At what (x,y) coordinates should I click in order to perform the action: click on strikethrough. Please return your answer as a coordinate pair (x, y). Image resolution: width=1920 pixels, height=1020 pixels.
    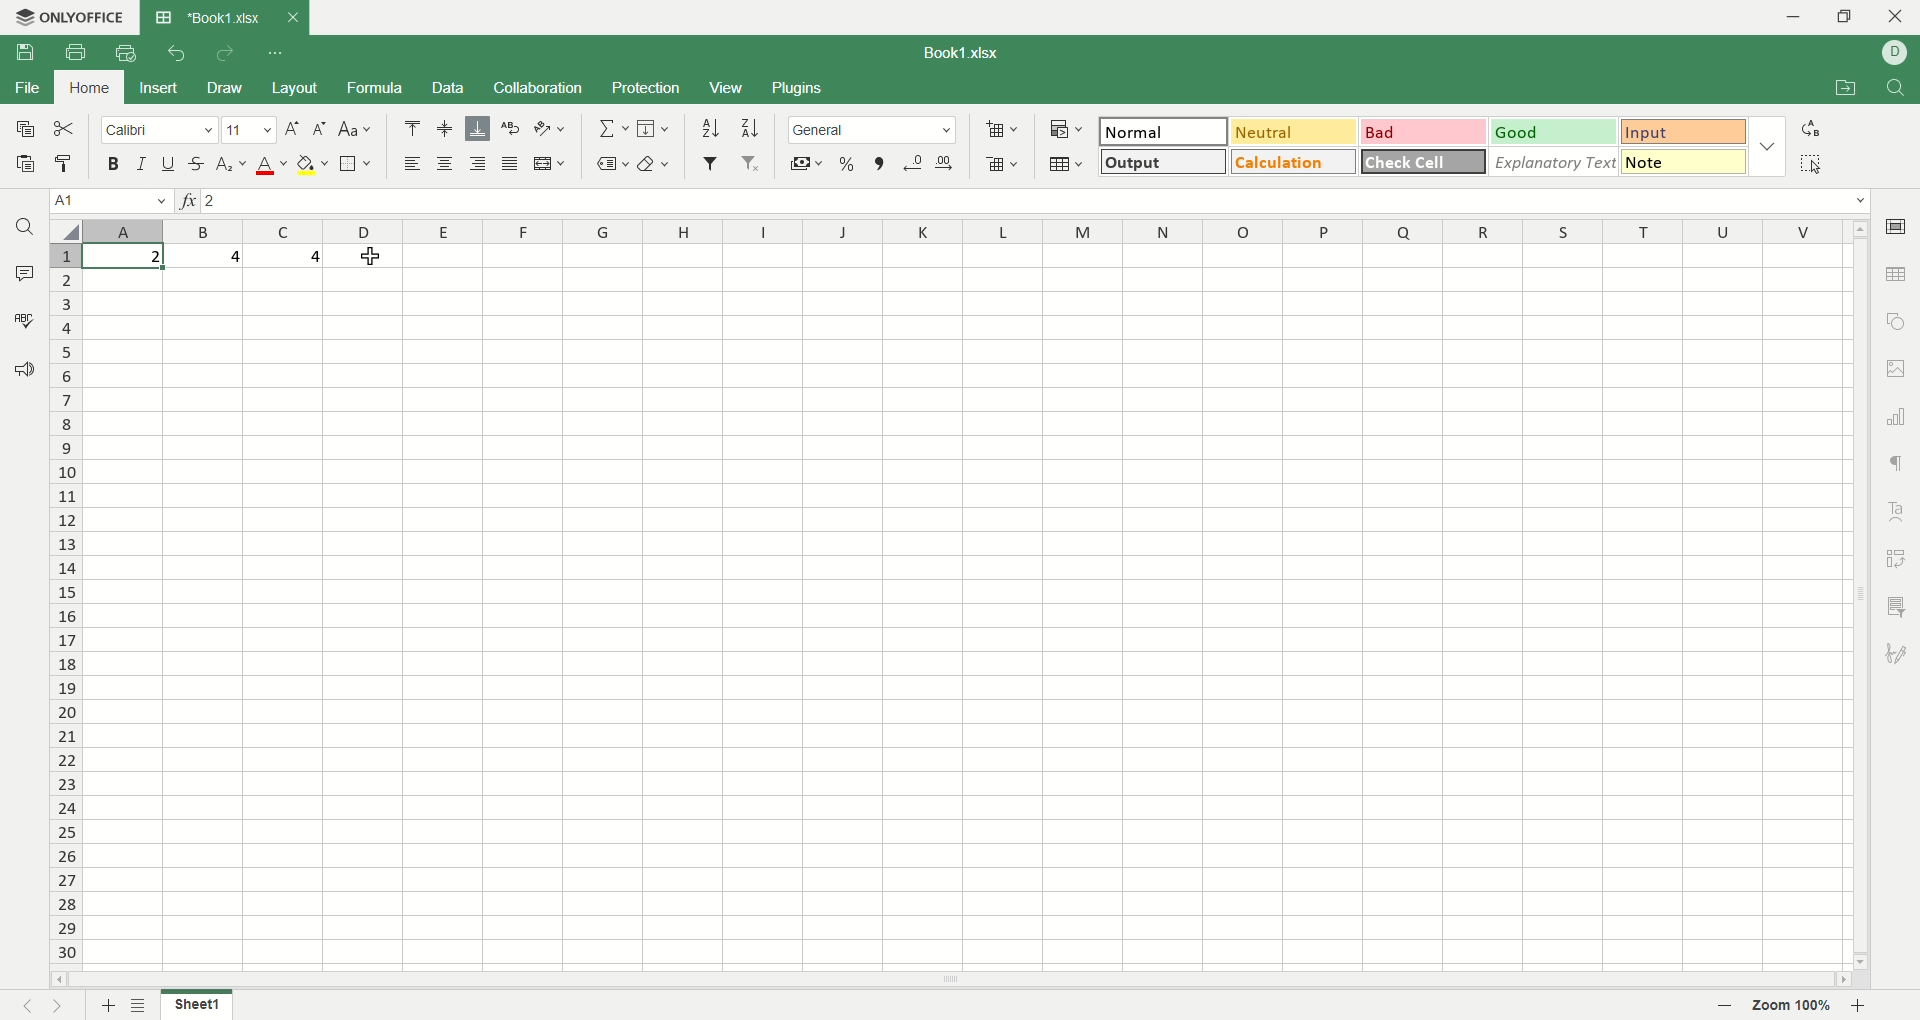
    Looking at the image, I should click on (197, 165).